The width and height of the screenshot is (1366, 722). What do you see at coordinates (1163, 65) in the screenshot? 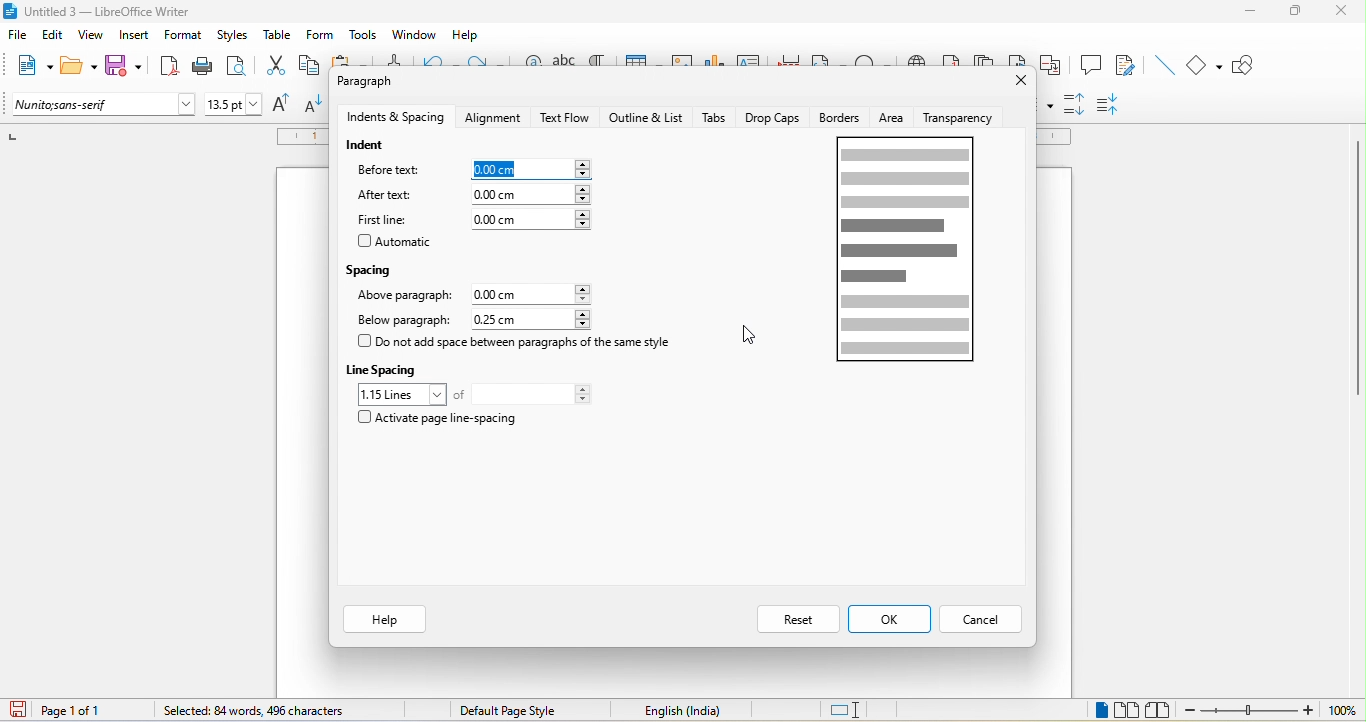
I see `insert line` at bounding box center [1163, 65].